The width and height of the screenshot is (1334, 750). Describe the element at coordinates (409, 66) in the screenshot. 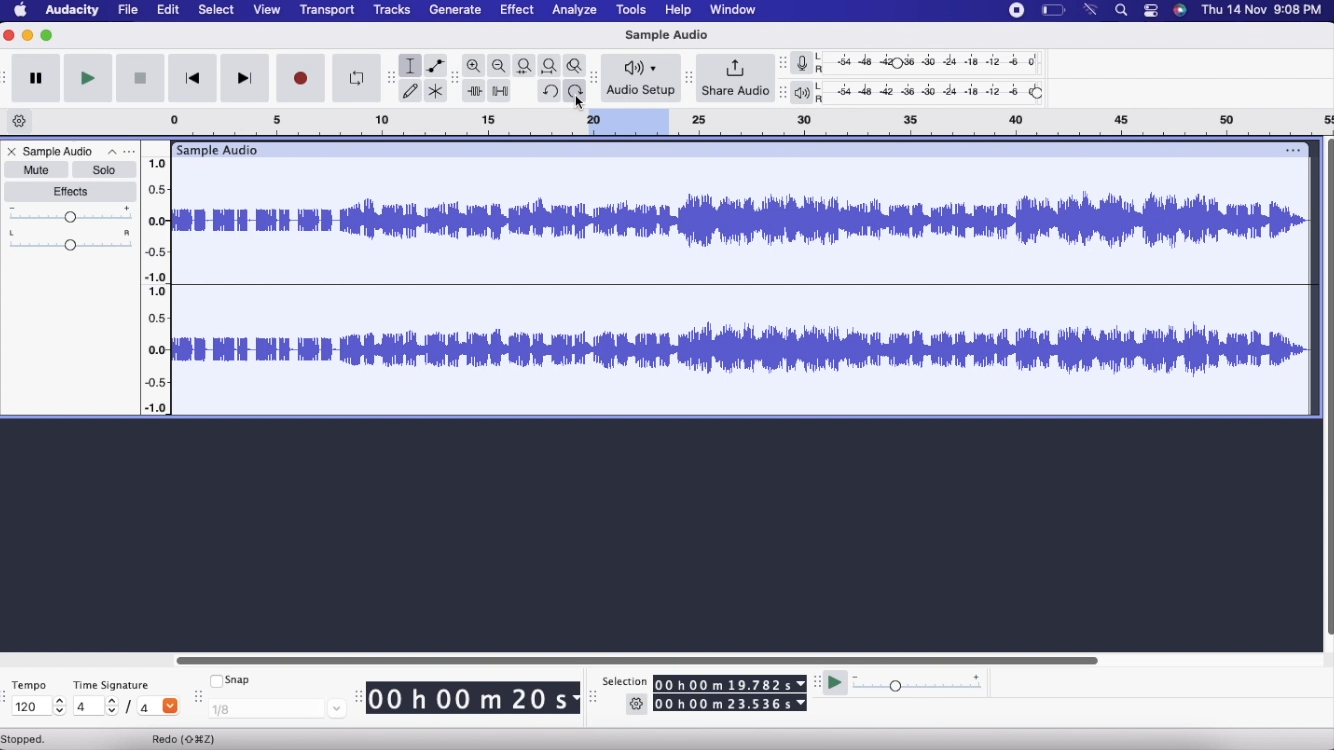

I see `Selection tool` at that location.